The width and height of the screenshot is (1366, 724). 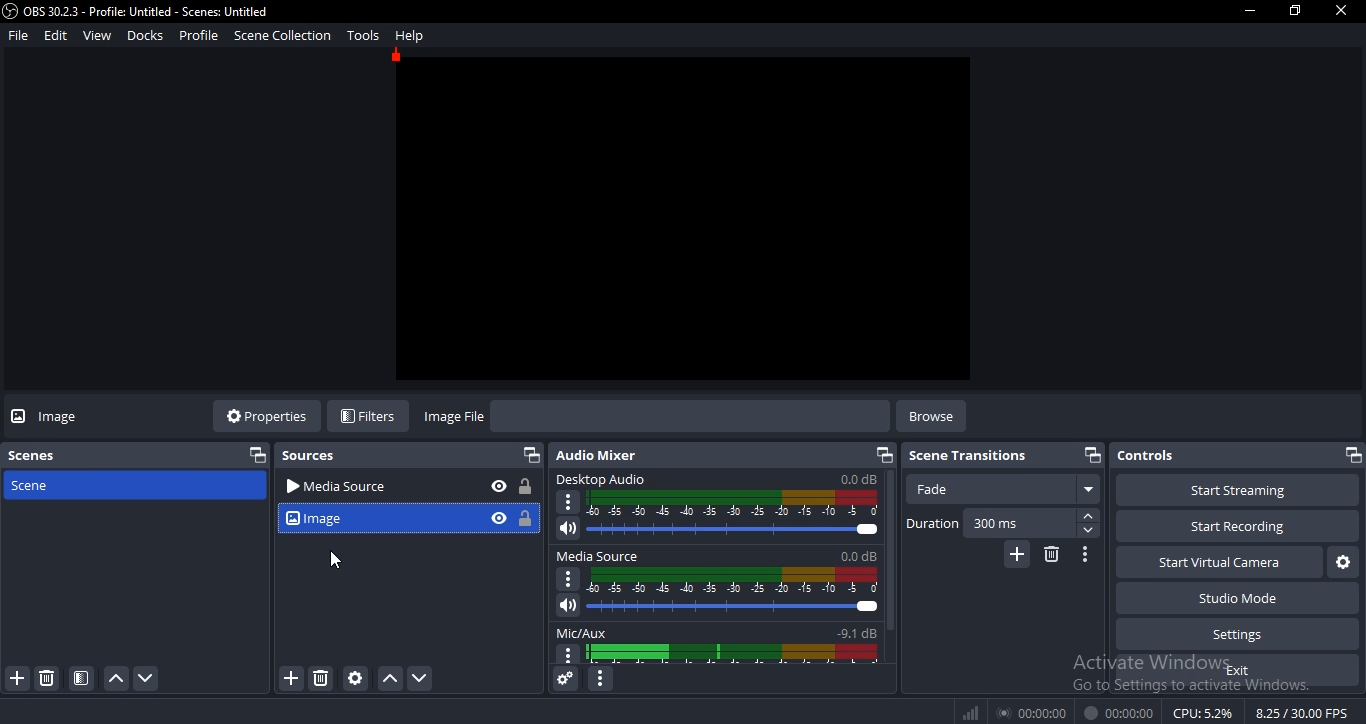 What do you see at coordinates (96, 34) in the screenshot?
I see `view` at bounding box center [96, 34].